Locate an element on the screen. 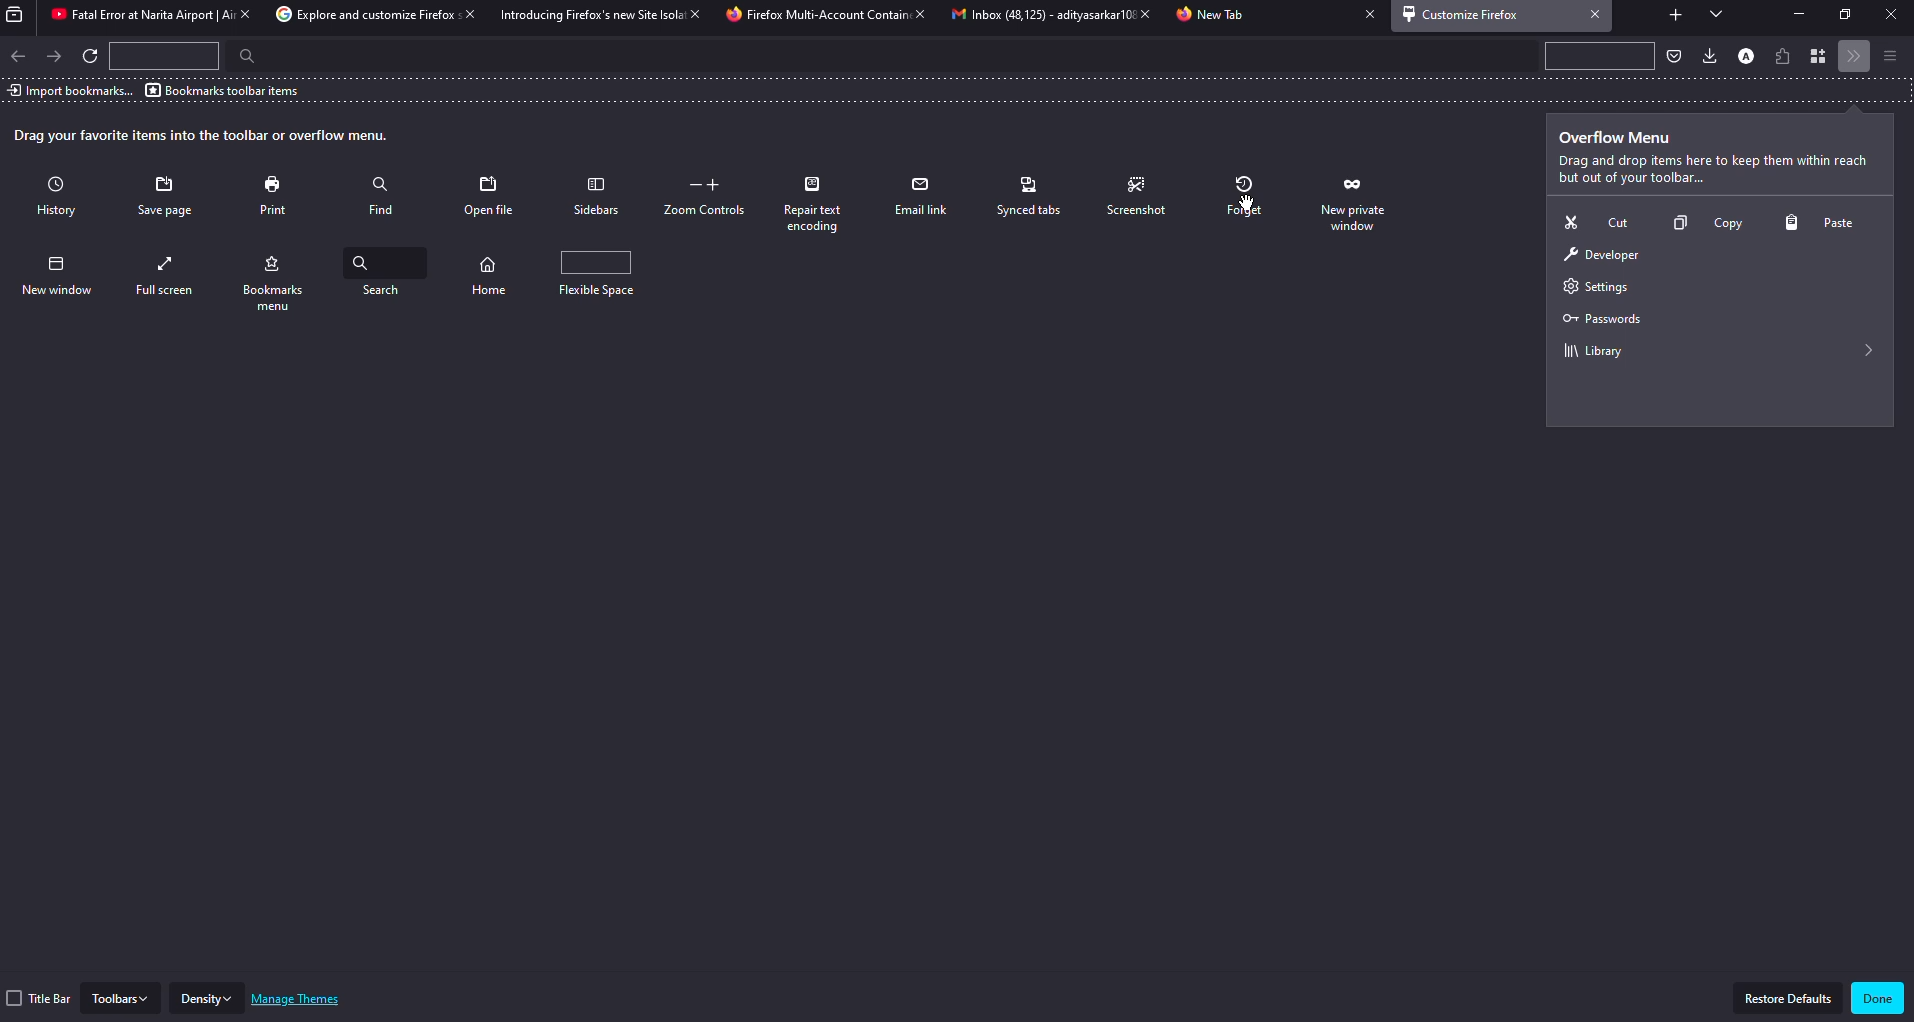 This screenshot has width=1914, height=1022. overflow menu is located at coordinates (1619, 138).